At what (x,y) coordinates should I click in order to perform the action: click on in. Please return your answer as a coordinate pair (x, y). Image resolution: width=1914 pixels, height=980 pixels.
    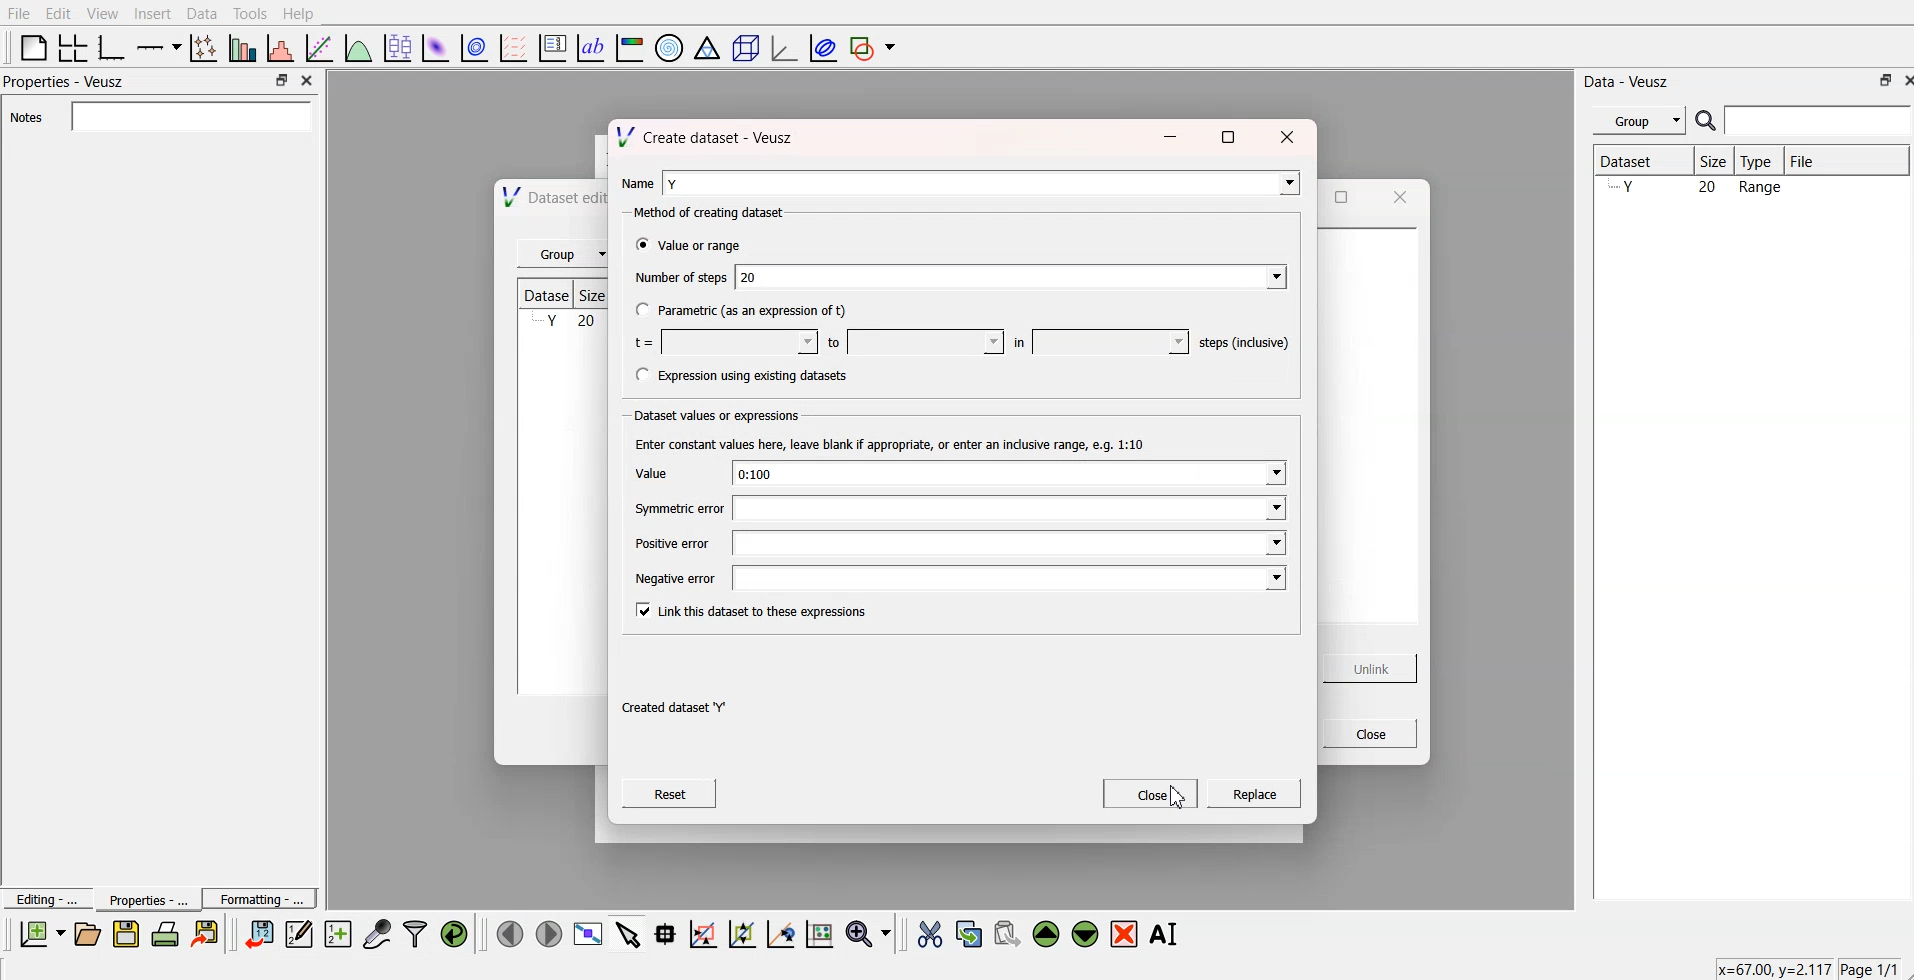
    Looking at the image, I should click on (1093, 340).